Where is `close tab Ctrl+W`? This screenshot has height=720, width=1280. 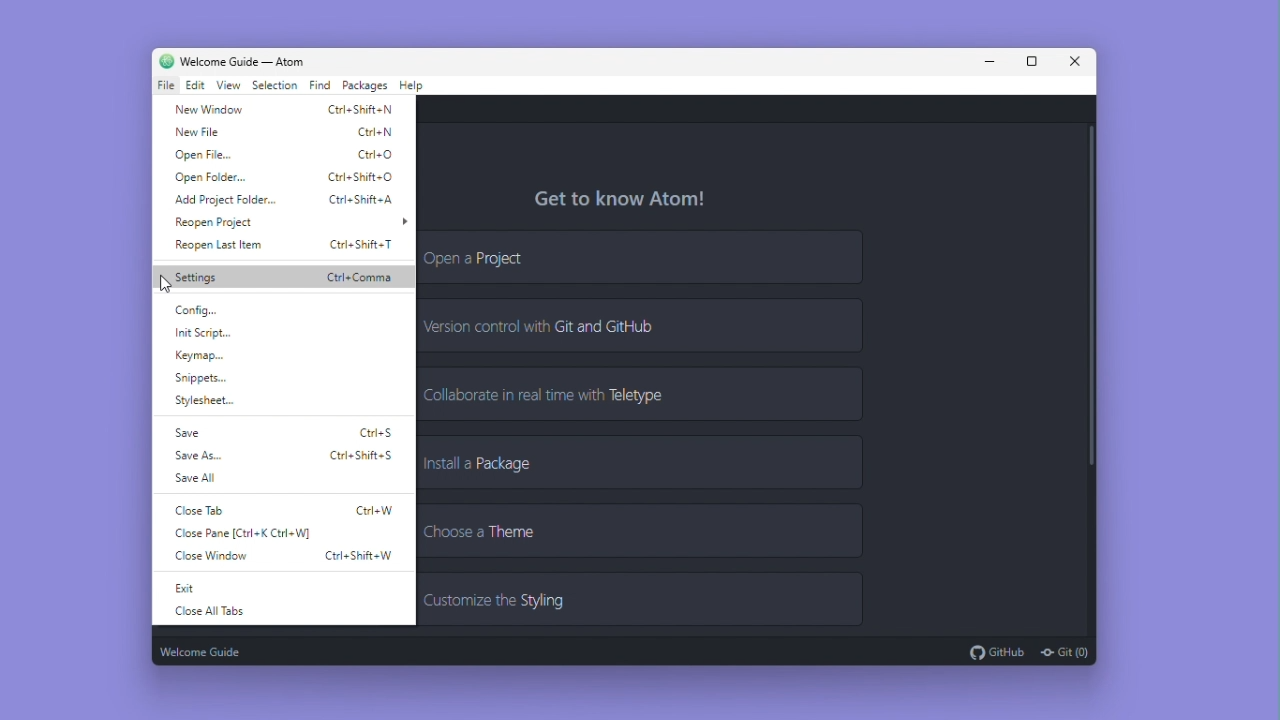 close tab Ctrl+W is located at coordinates (283, 511).